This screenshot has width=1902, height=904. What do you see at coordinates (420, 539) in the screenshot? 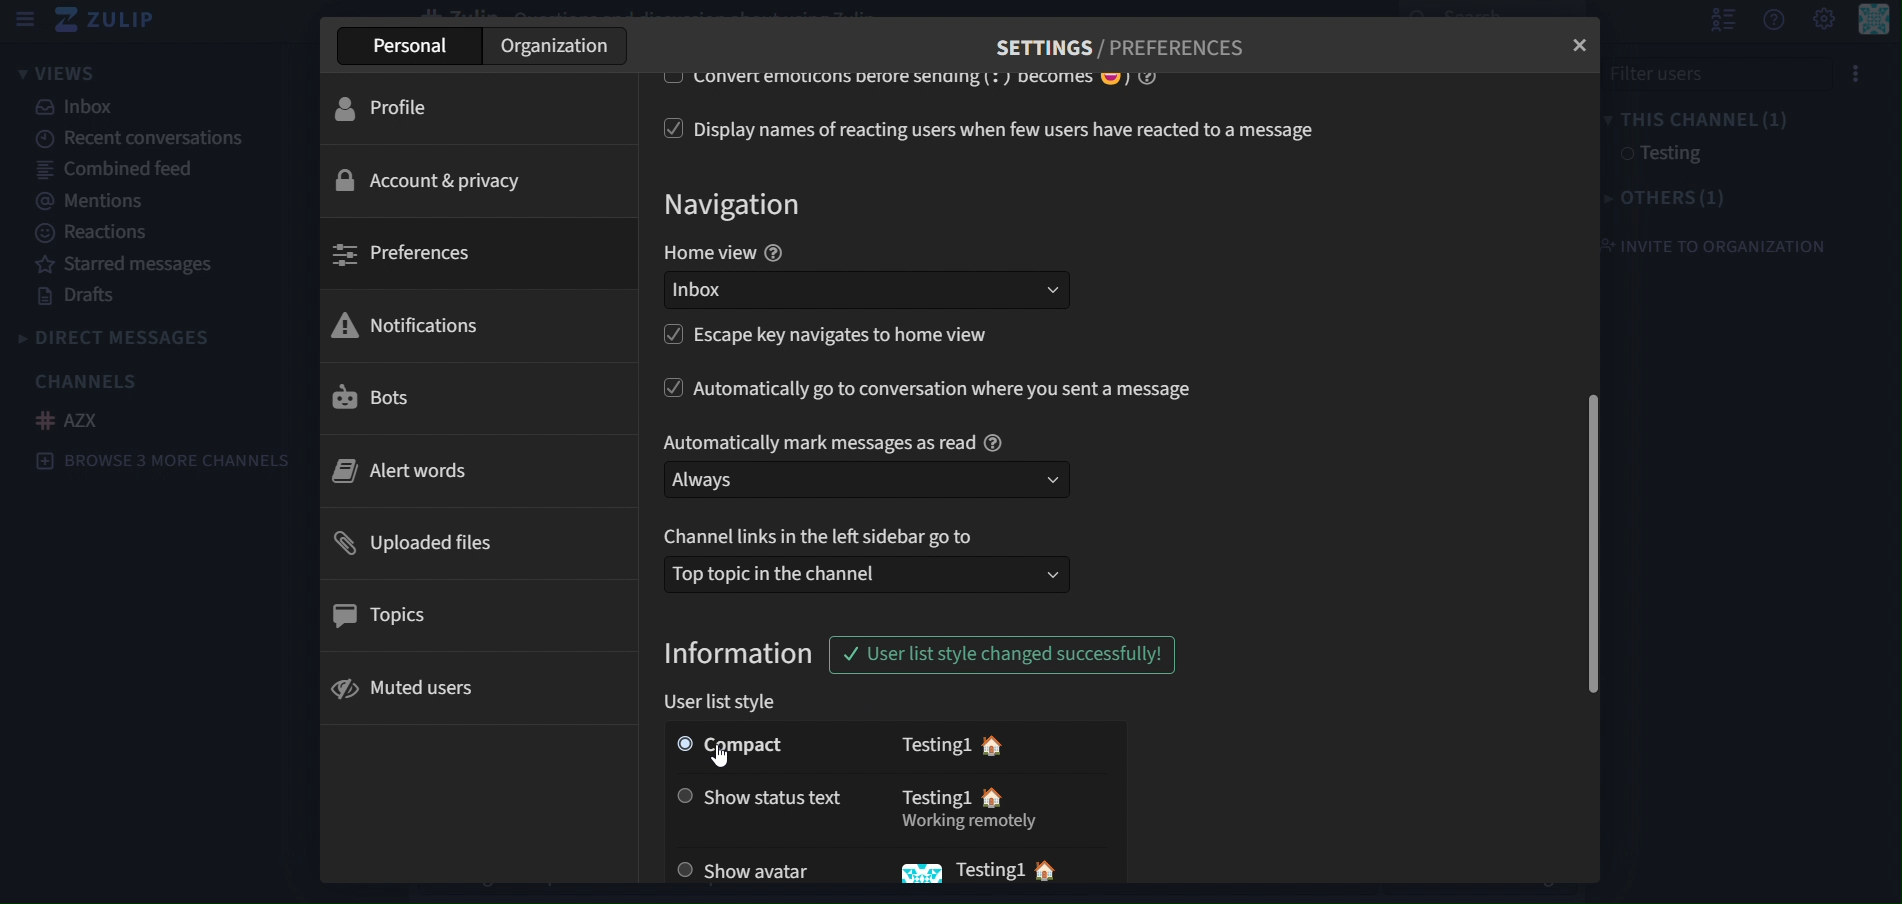
I see `uploaded files` at bounding box center [420, 539].